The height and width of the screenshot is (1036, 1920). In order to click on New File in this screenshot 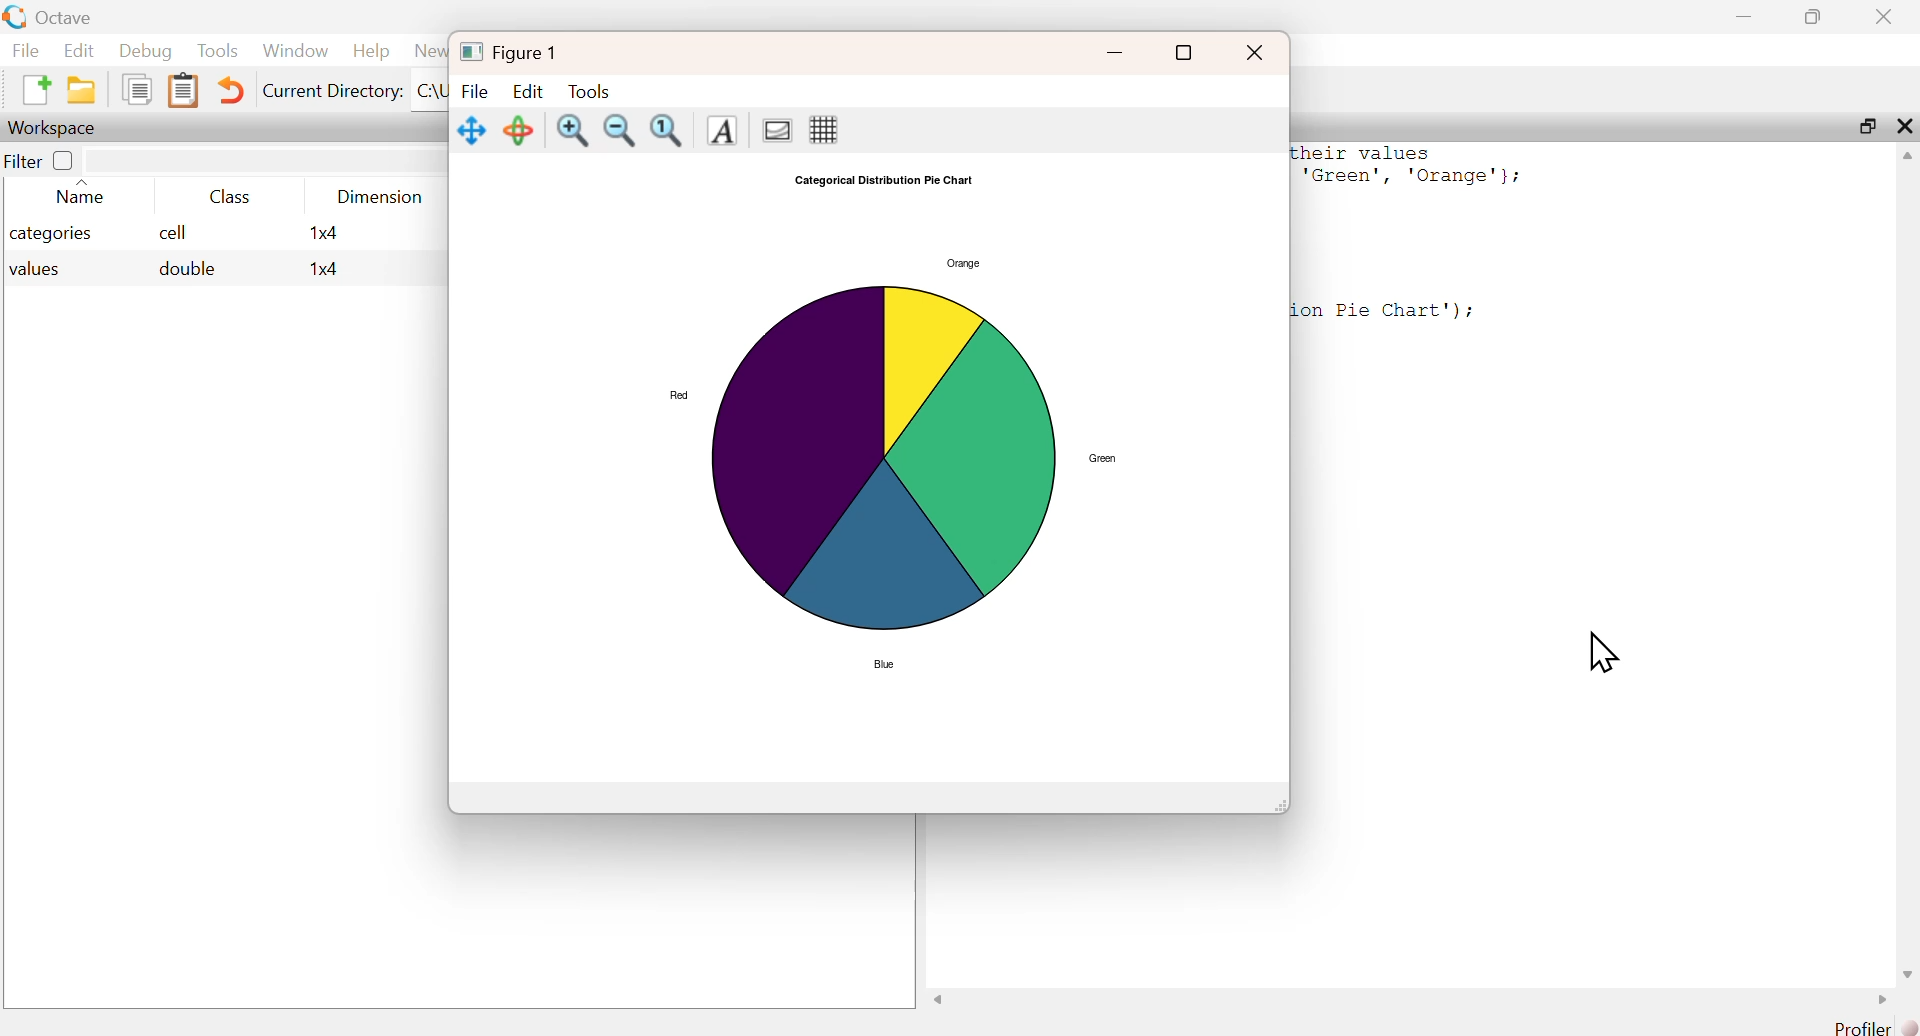, I will do `click(37, 90)`.